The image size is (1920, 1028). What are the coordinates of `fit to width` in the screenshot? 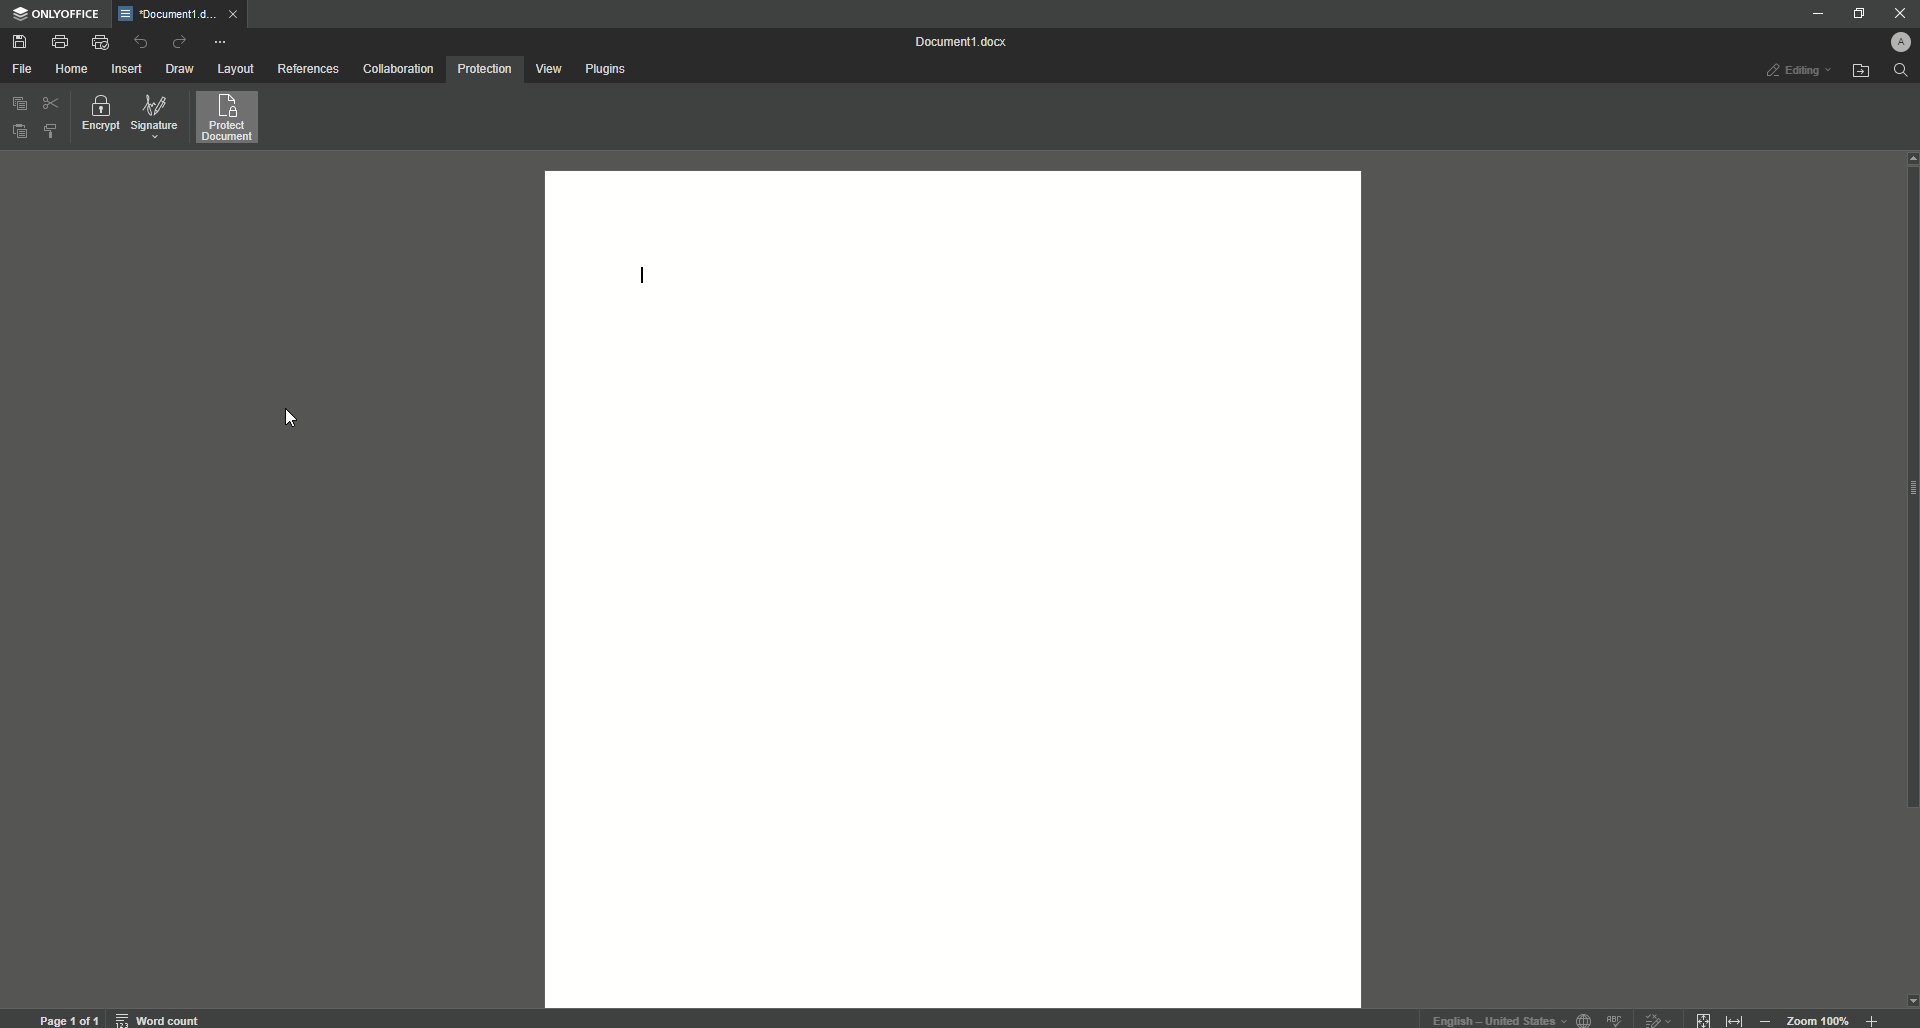 It's located at (1734, 1018).